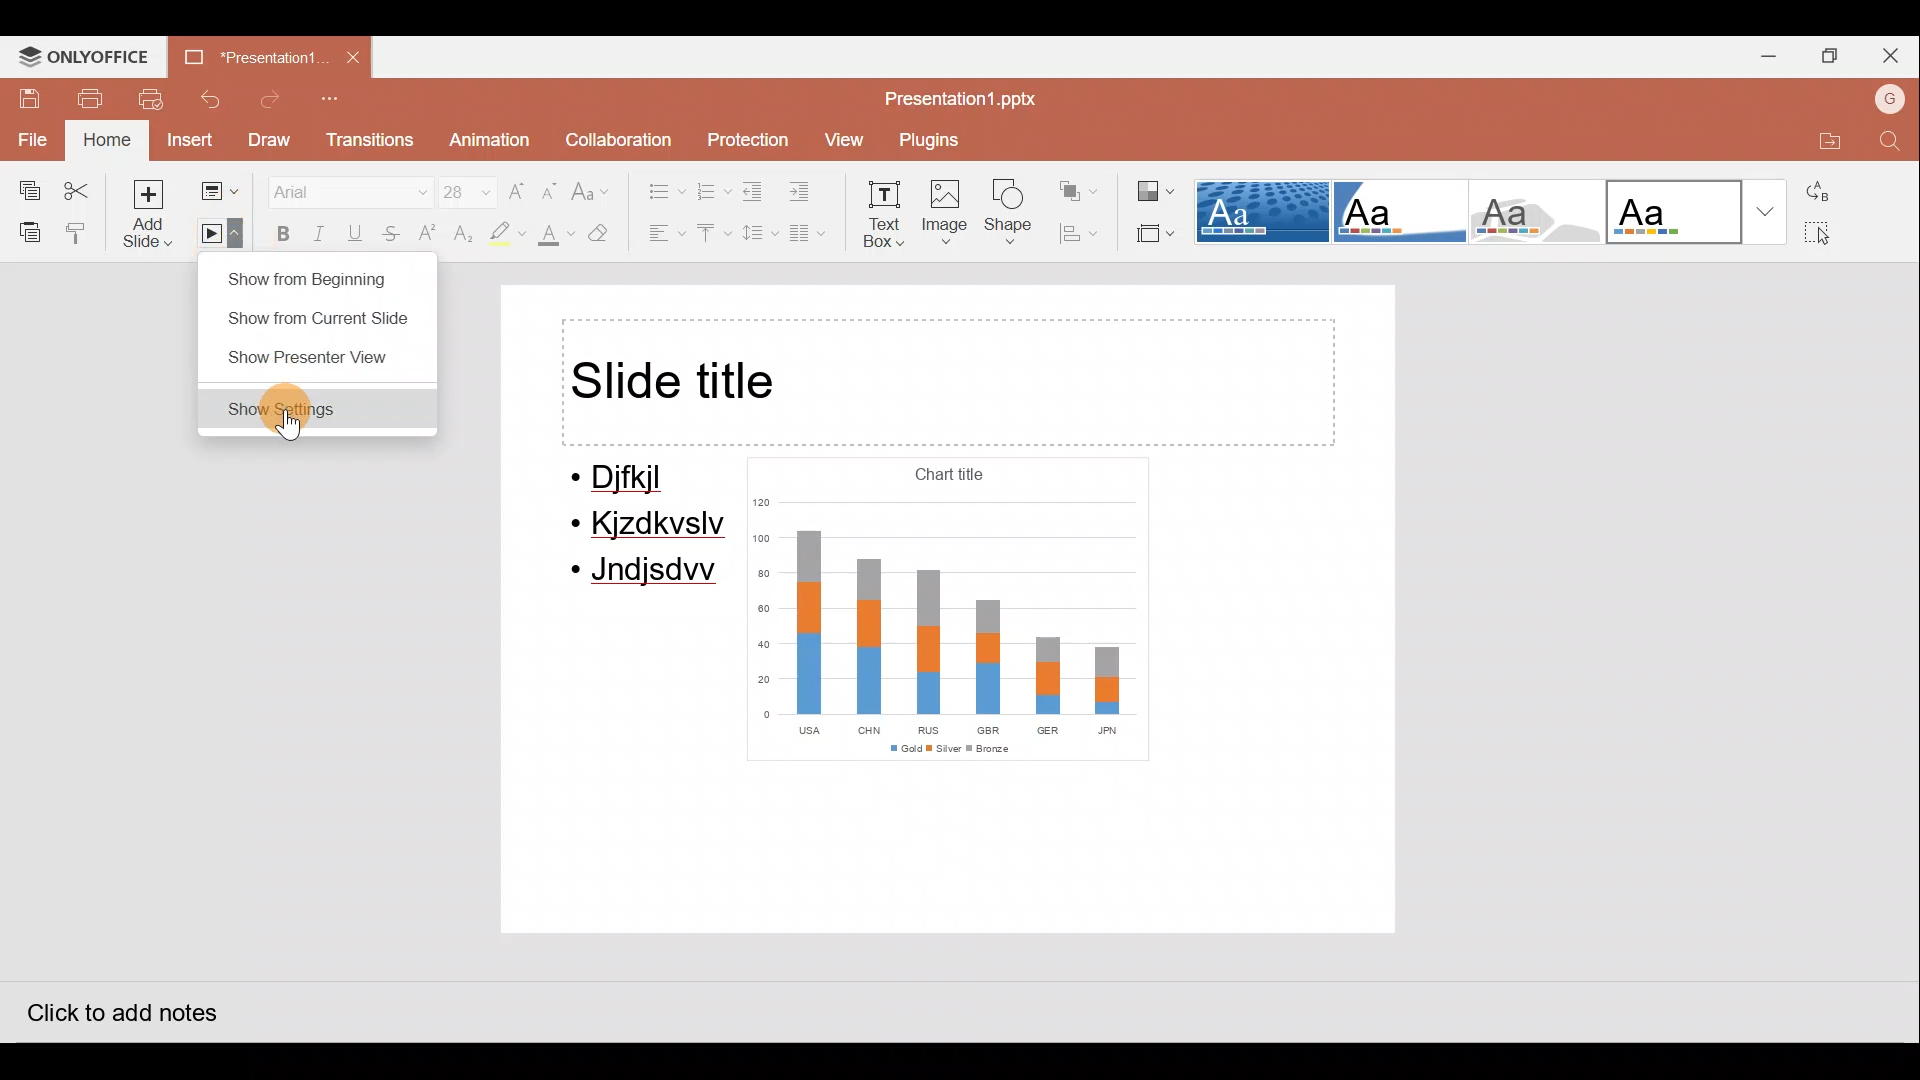 This screenshot has width=1920, height=1080. I want to click on Redo, so click(272, 99).